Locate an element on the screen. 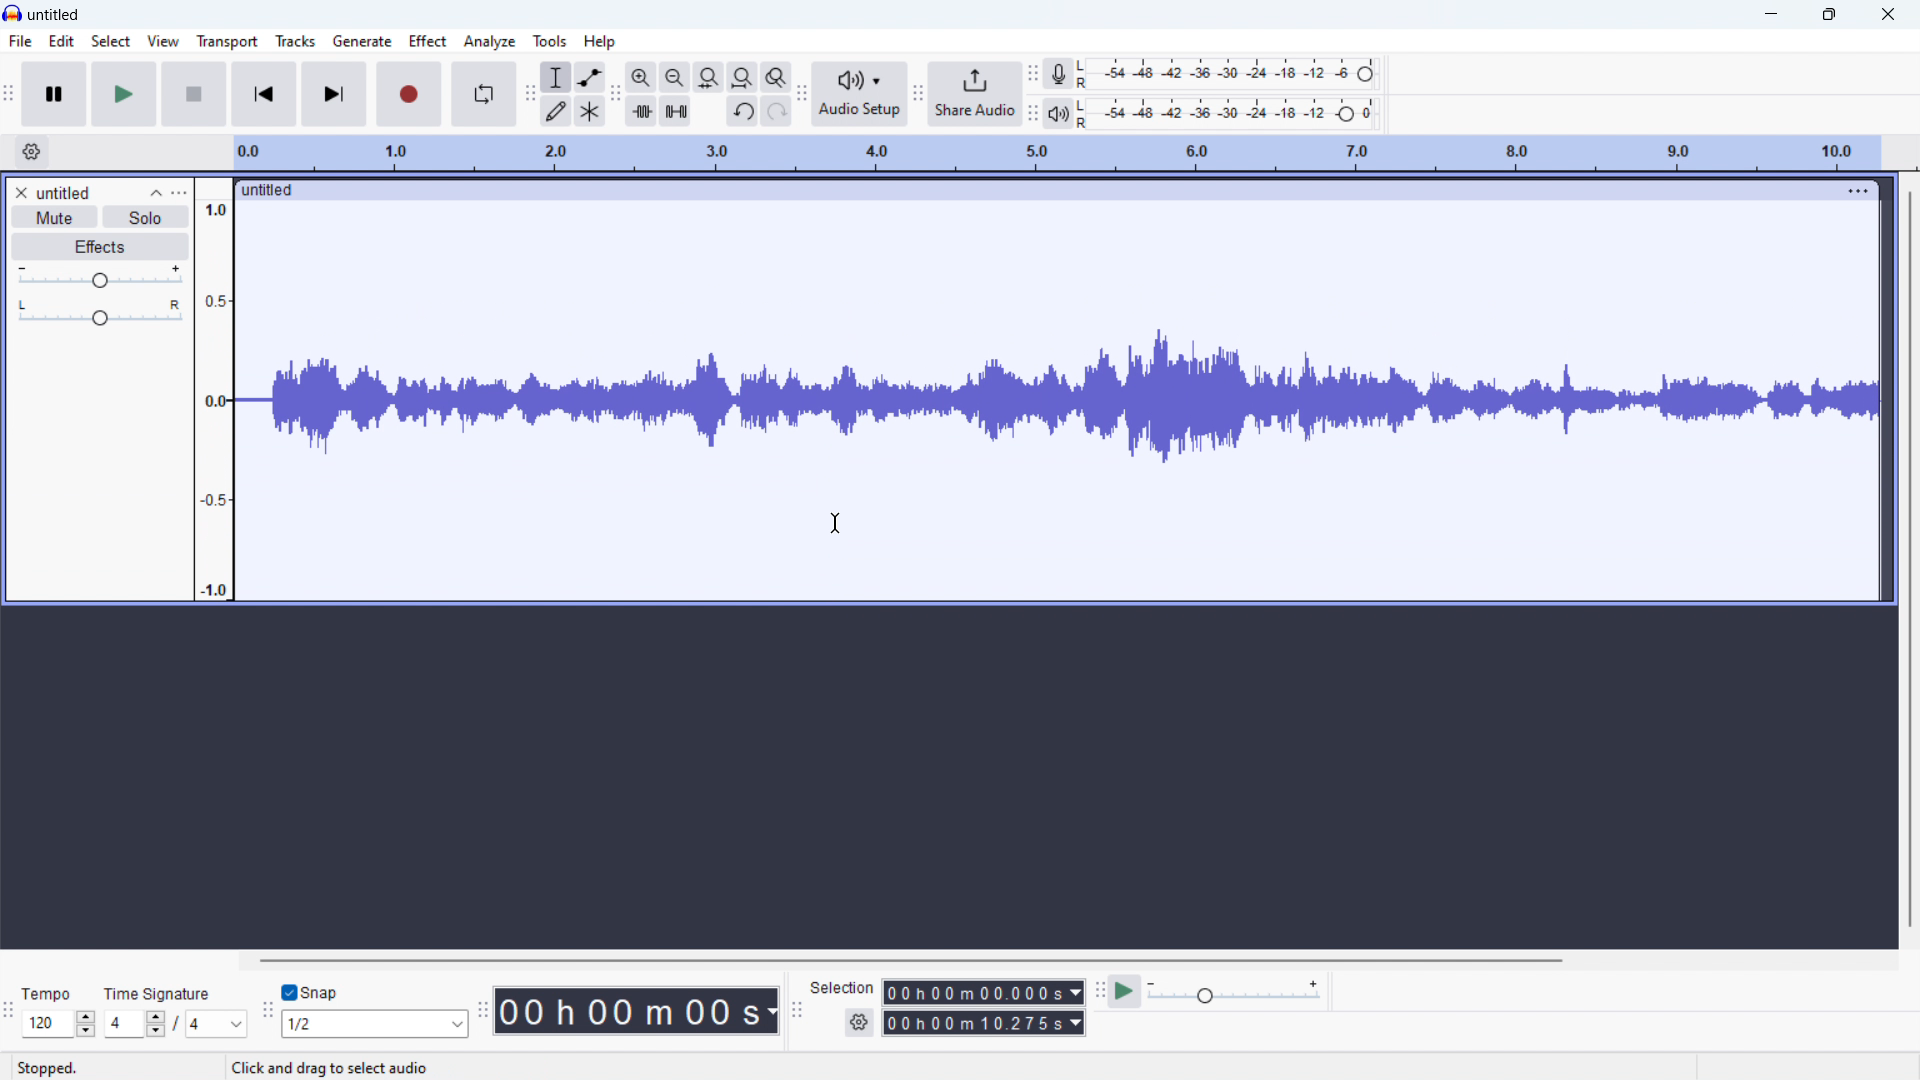 This screenshot has width=1920, height=1080. tools toolbar is located at coordinates (529, 96).